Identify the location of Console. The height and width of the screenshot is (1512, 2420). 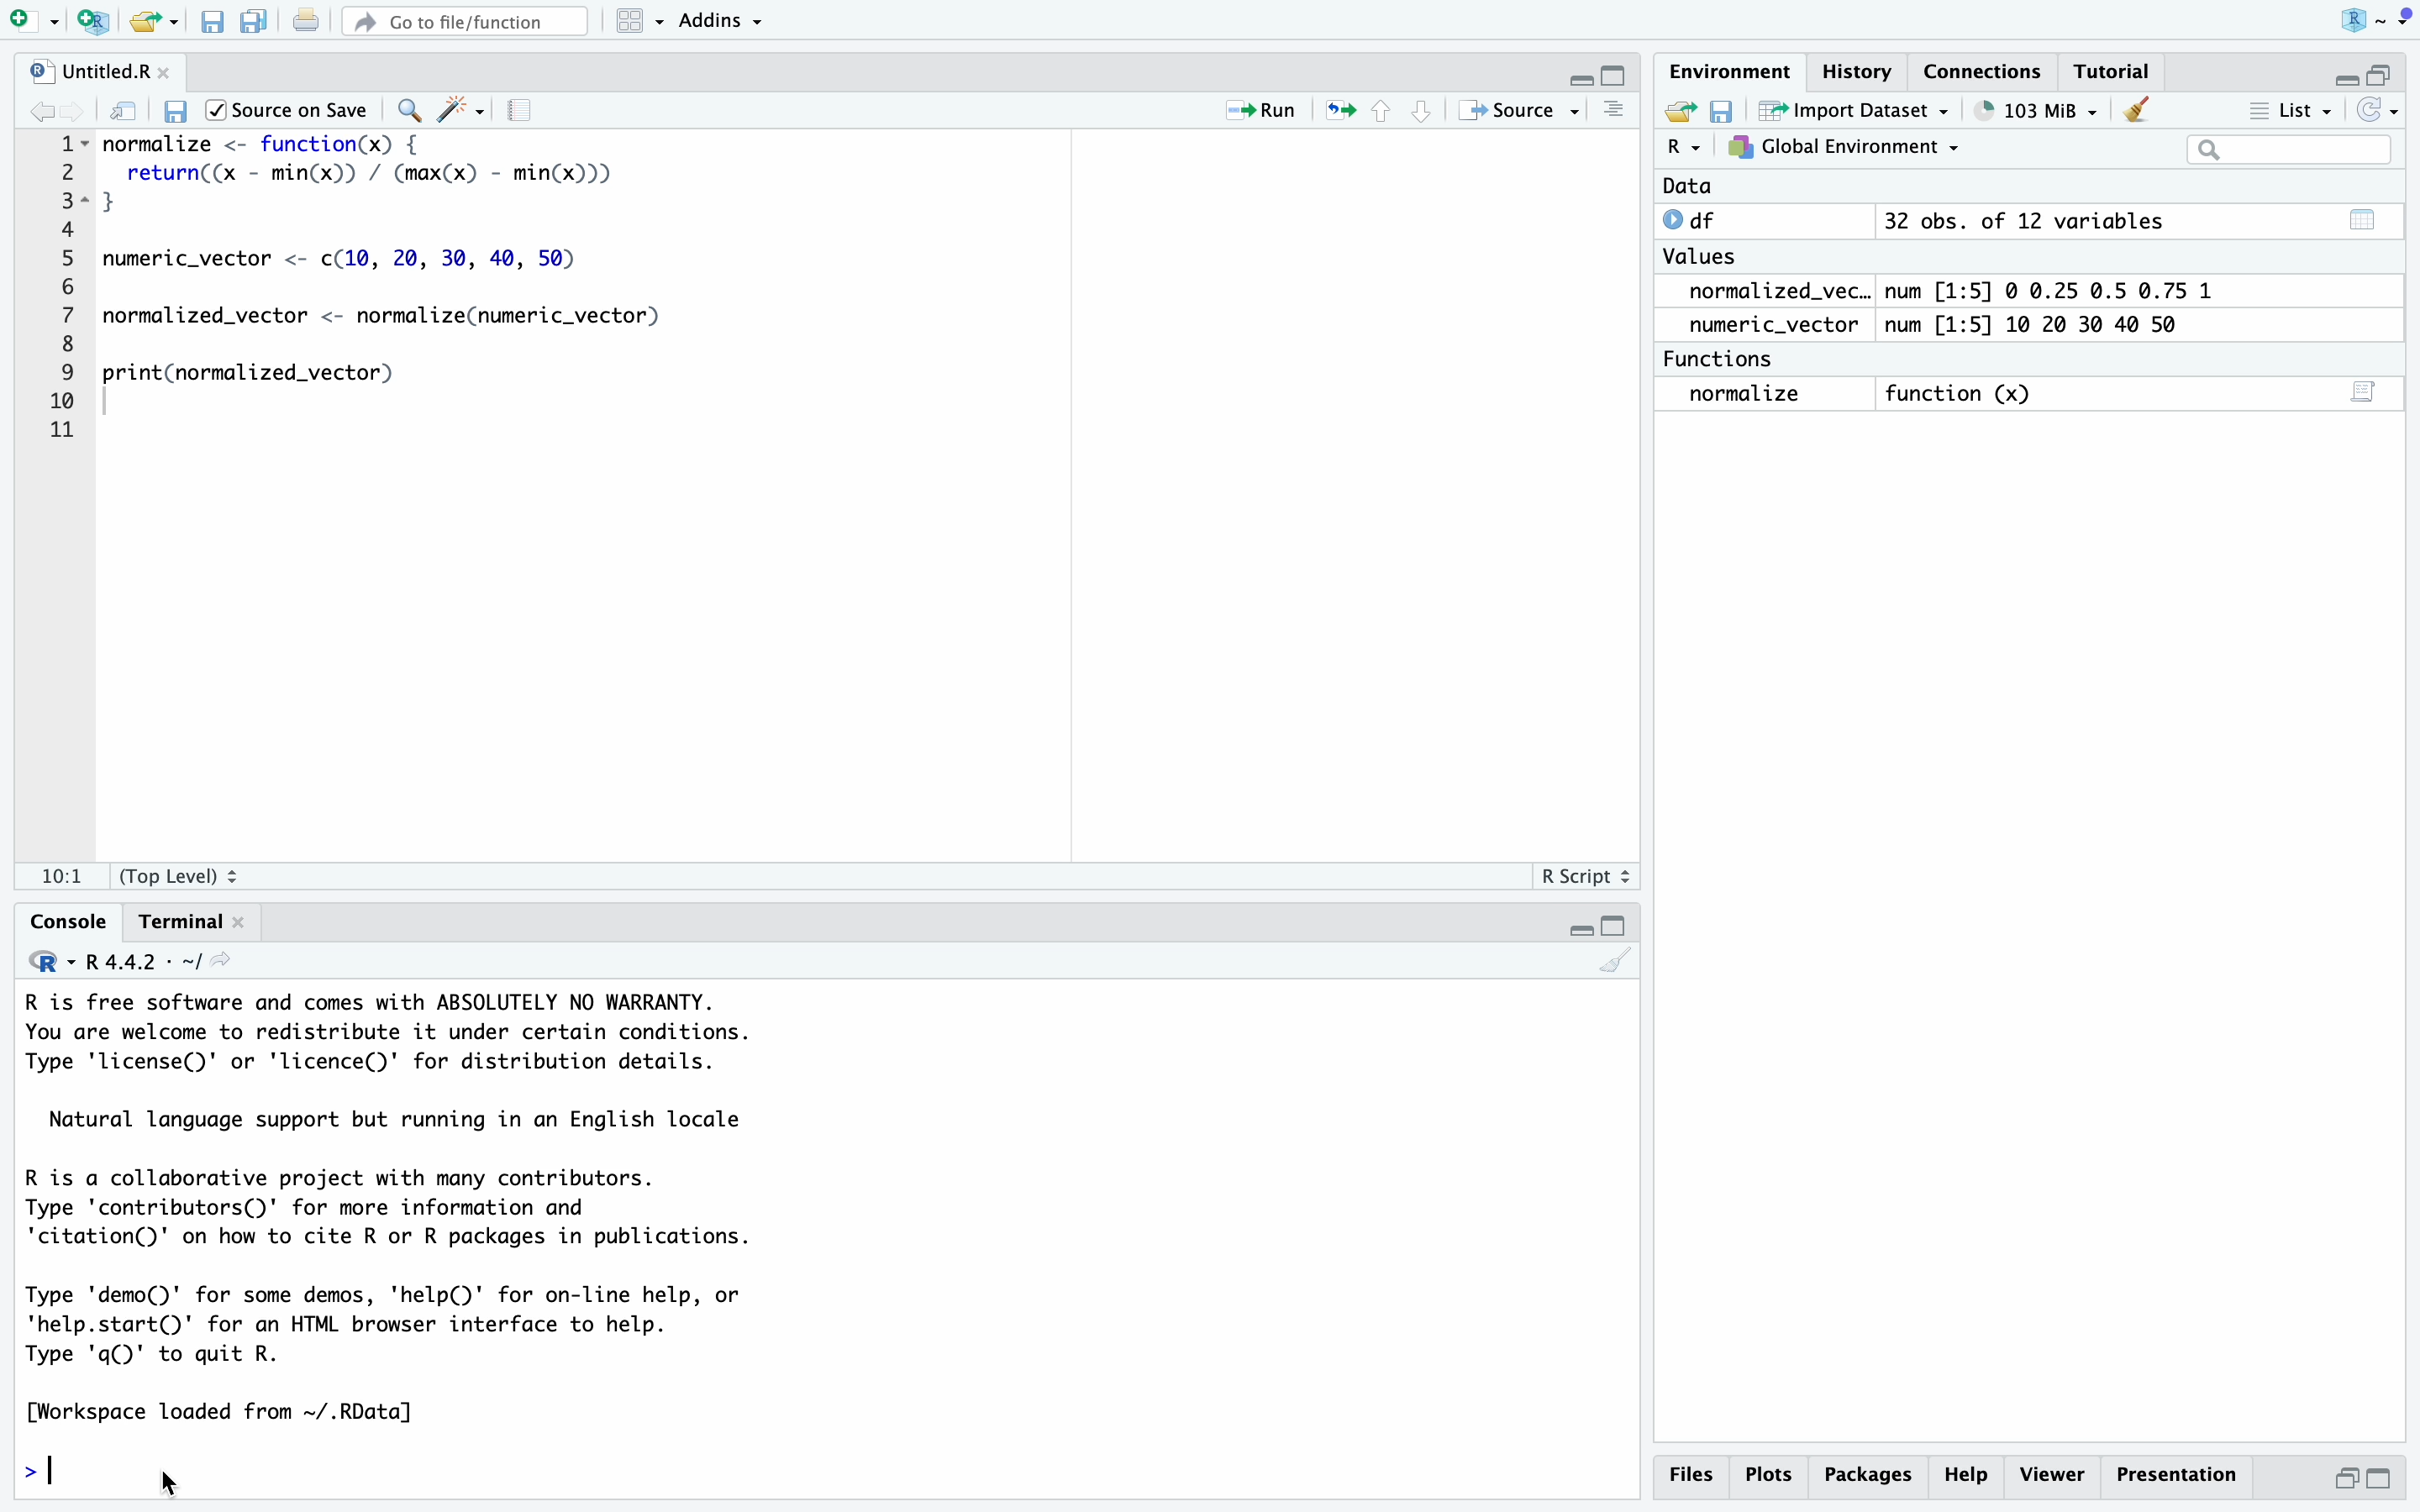
(65, 924).